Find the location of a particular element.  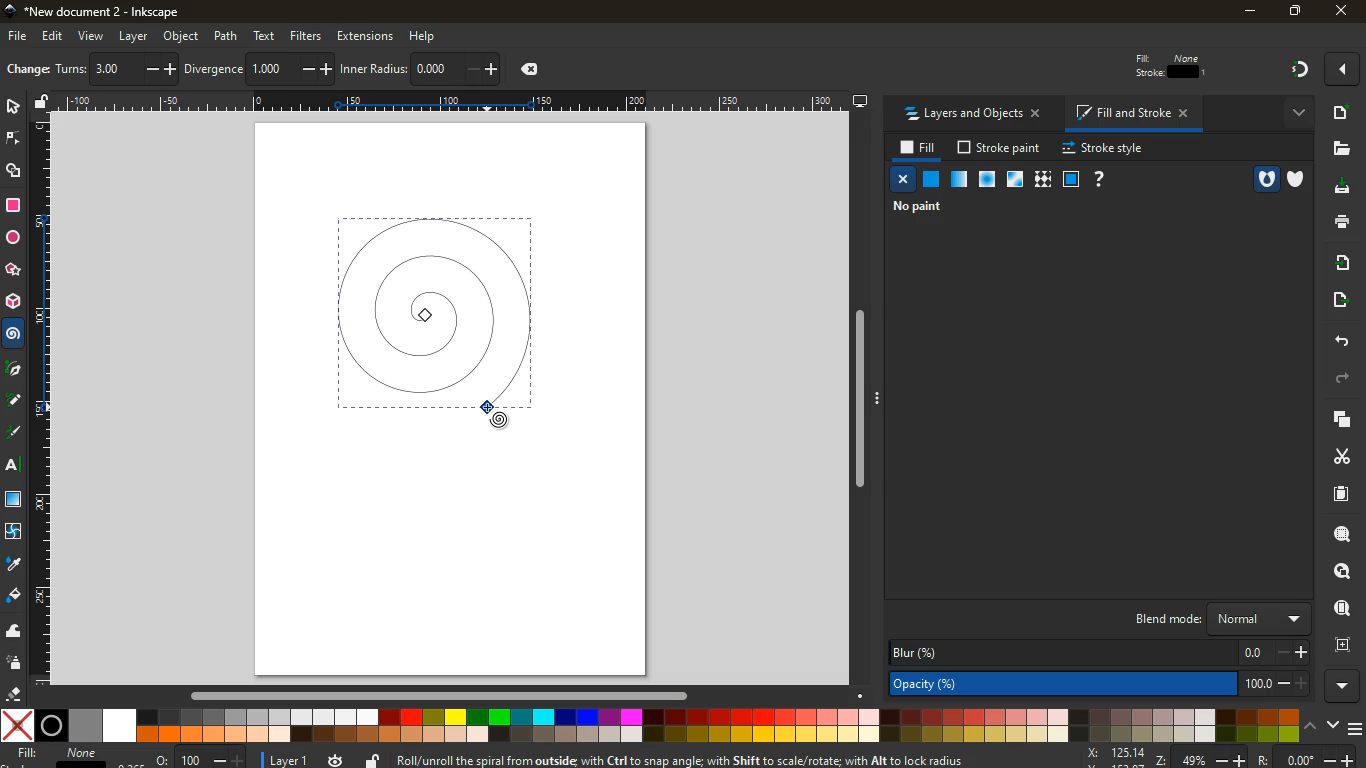

stroke paint is located at coordinates (1000, 148).